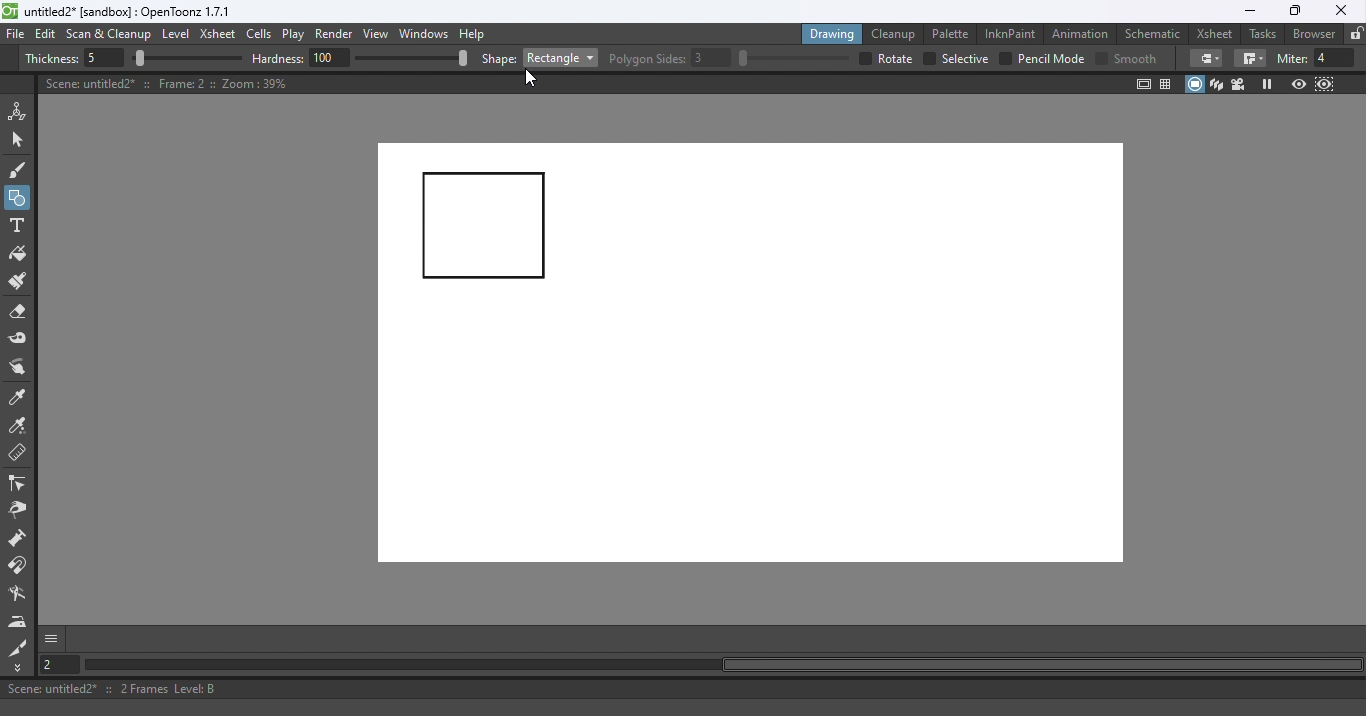  Describe the element at coordinates (1340, 11) in the screenshot. I see `Close` at that location.